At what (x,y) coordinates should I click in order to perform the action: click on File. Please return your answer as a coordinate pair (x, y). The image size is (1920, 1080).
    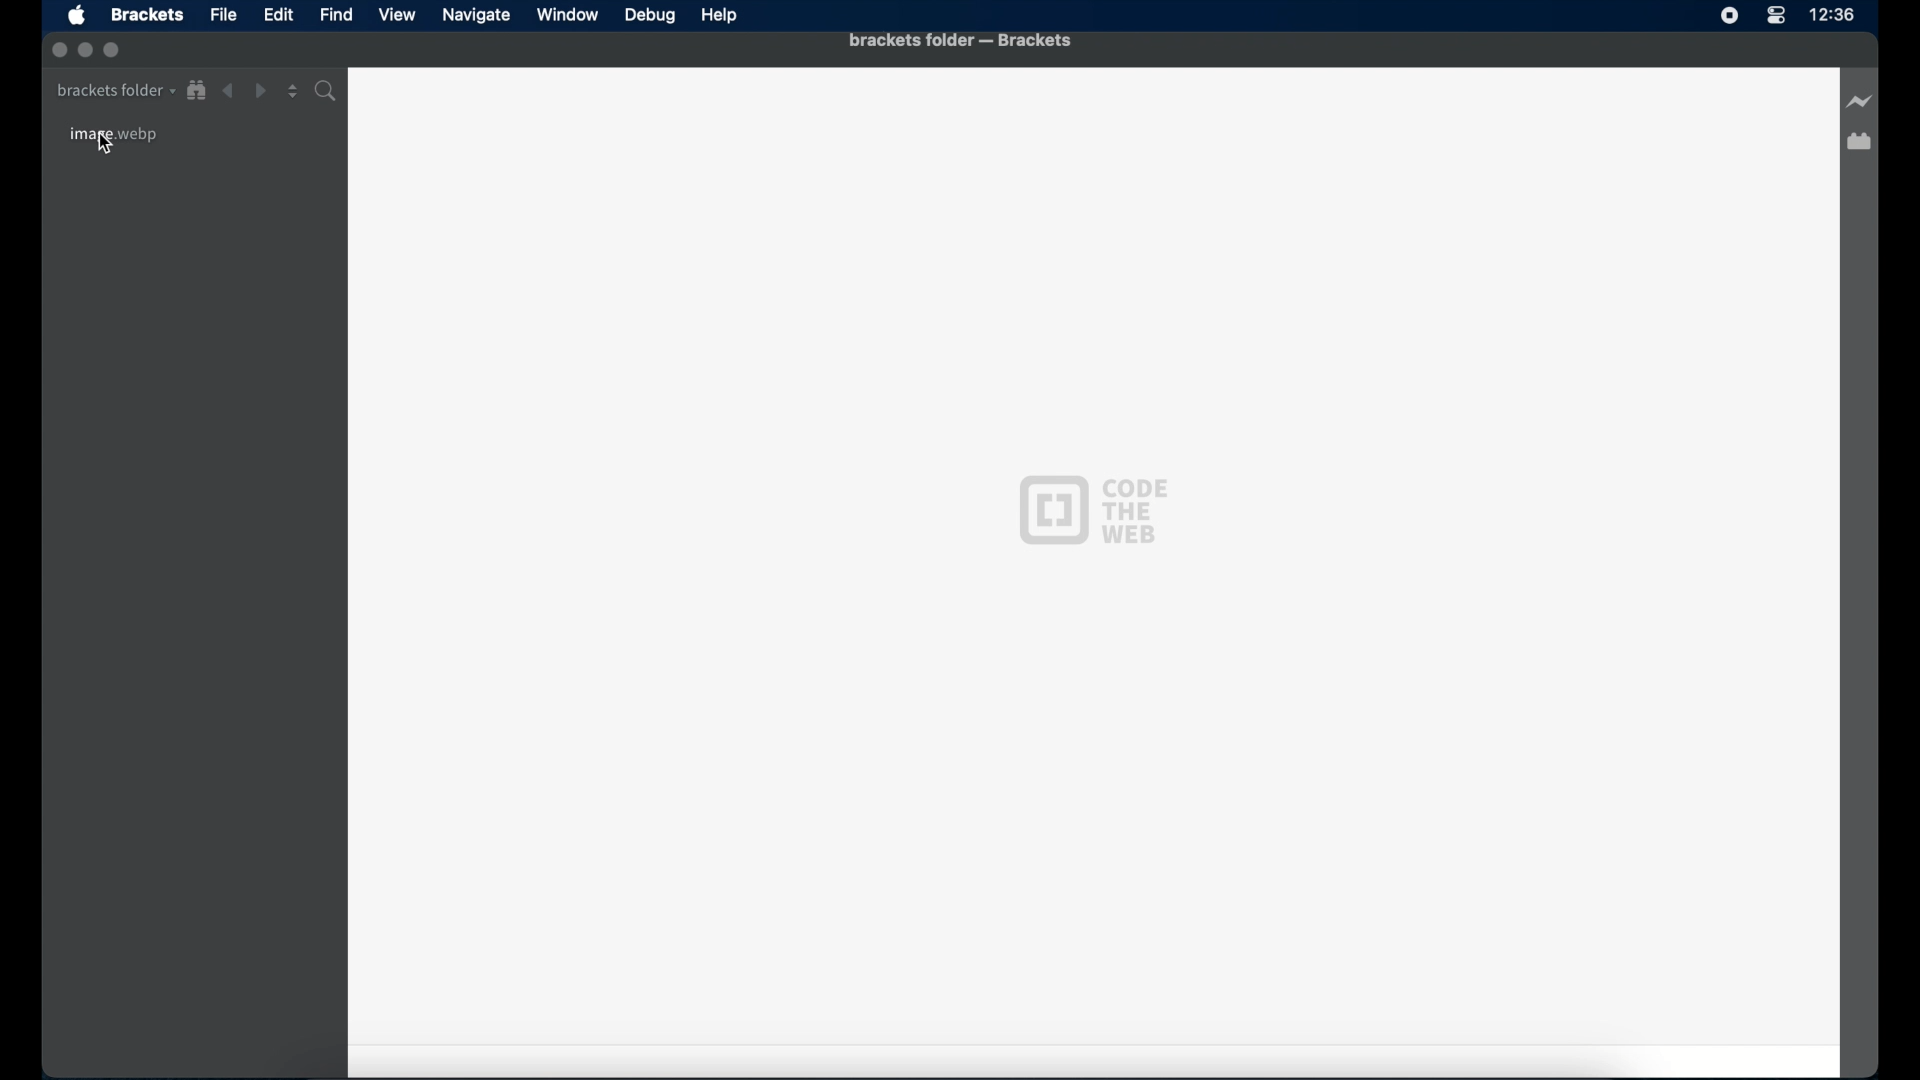
    Looking at the image, I should click on (228, 17).